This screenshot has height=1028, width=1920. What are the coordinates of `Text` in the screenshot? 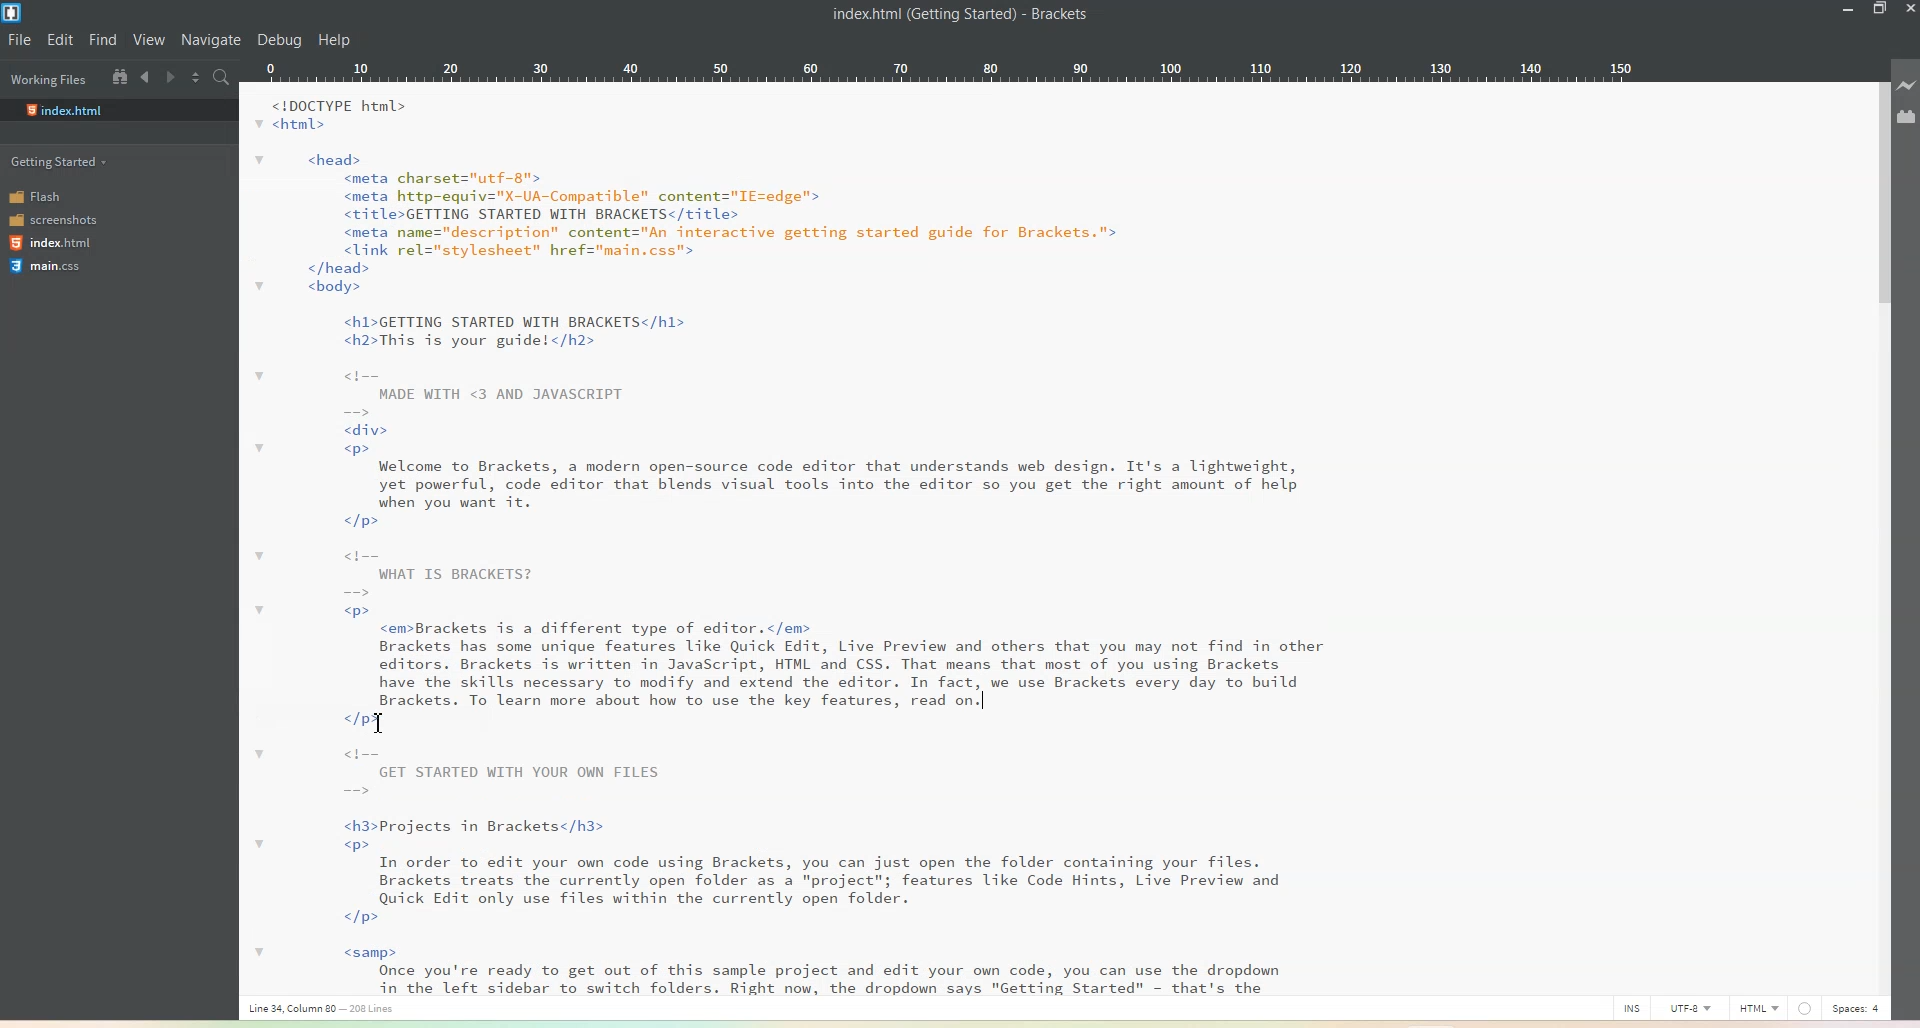 It's located at (1057, 543).